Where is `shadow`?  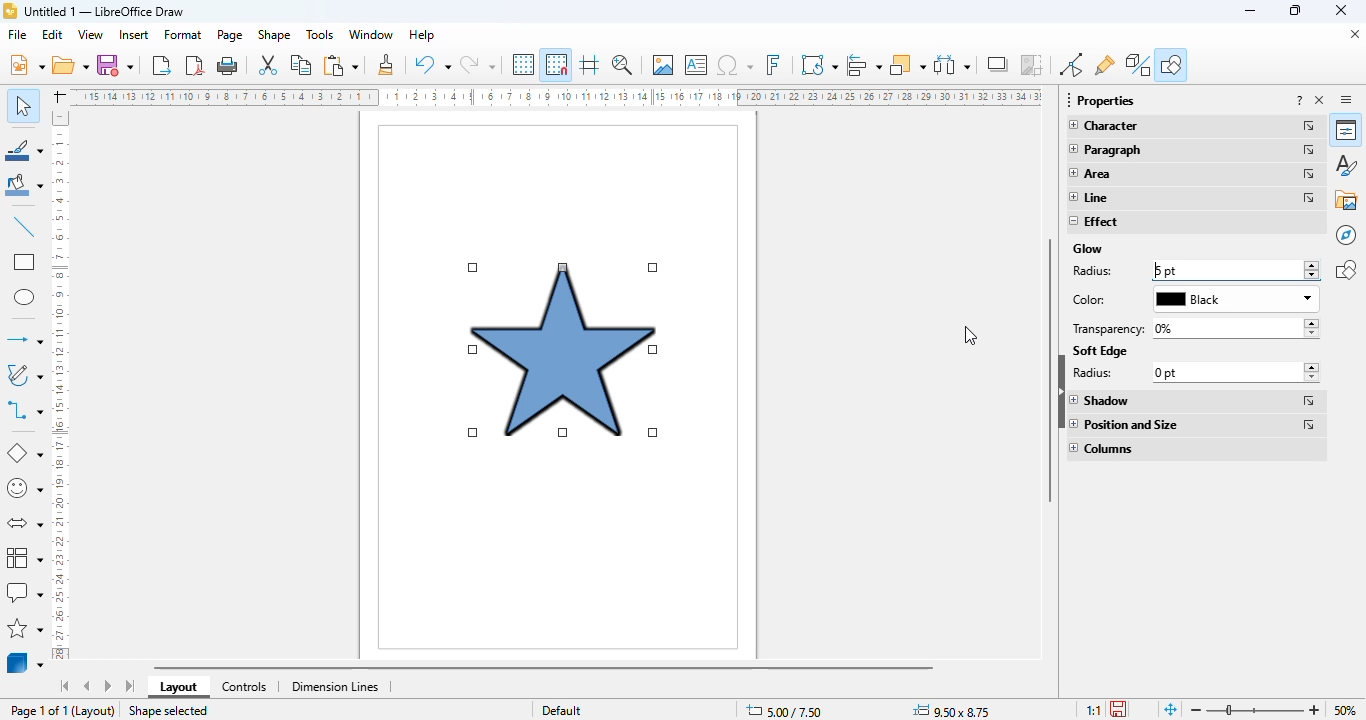
shadow is located at coordinates (1103, 400).